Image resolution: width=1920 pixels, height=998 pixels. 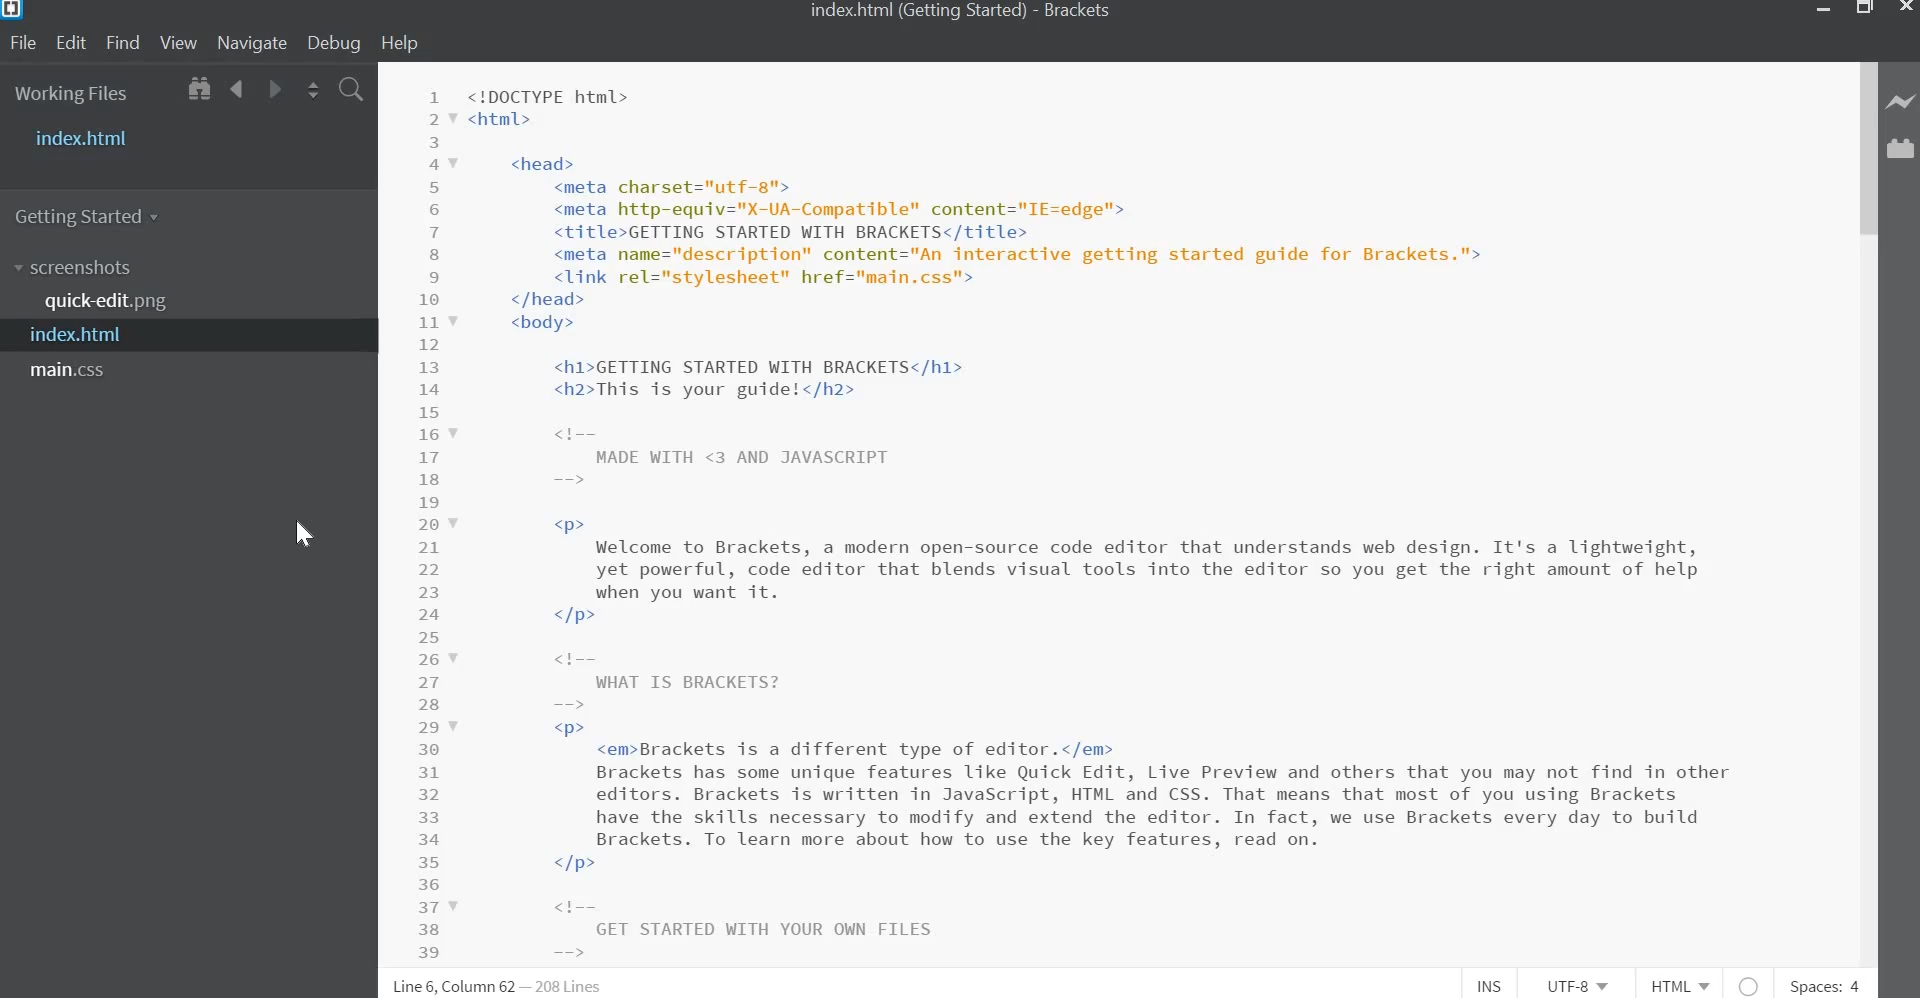 What do you see at coordinates (94, 139) in the screenshot?
I see `` at bounding box center [94, 139].